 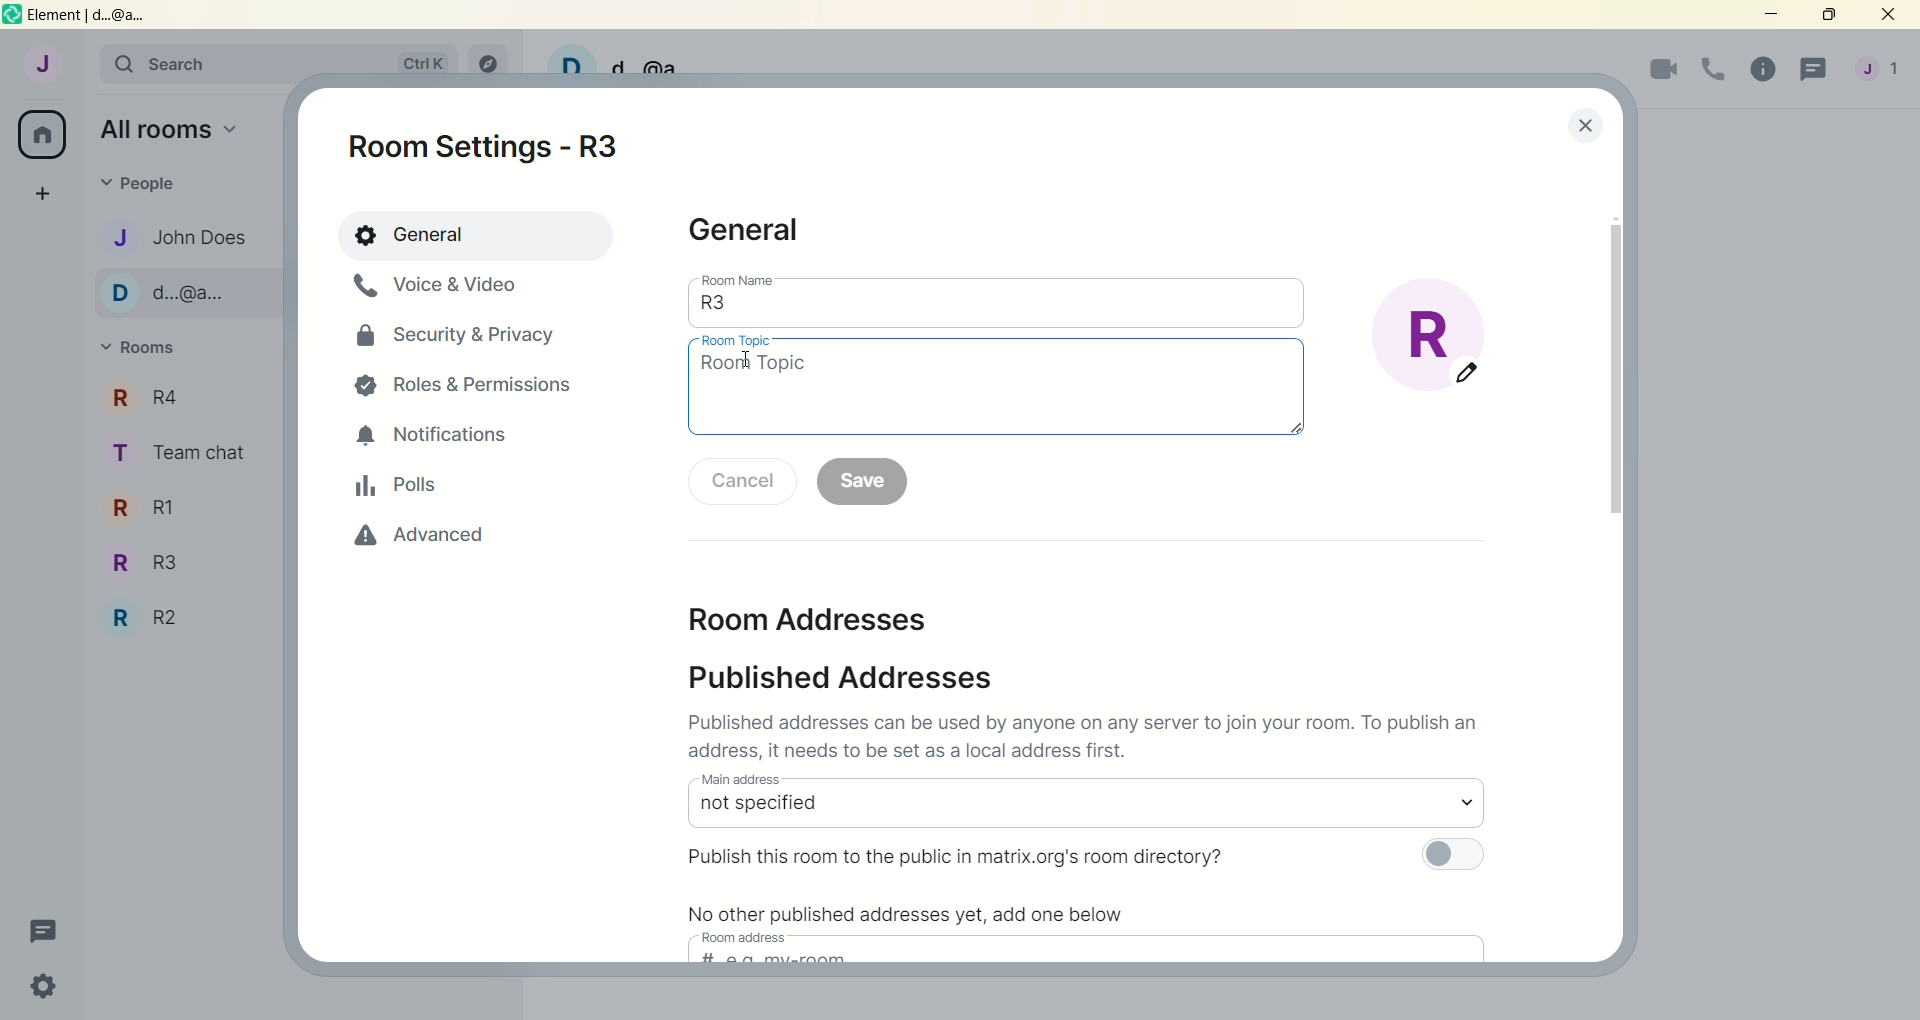 What do you see at coordinates (179, 235) in the screenshot?
I see `john does` at bounding box center [179, 235].